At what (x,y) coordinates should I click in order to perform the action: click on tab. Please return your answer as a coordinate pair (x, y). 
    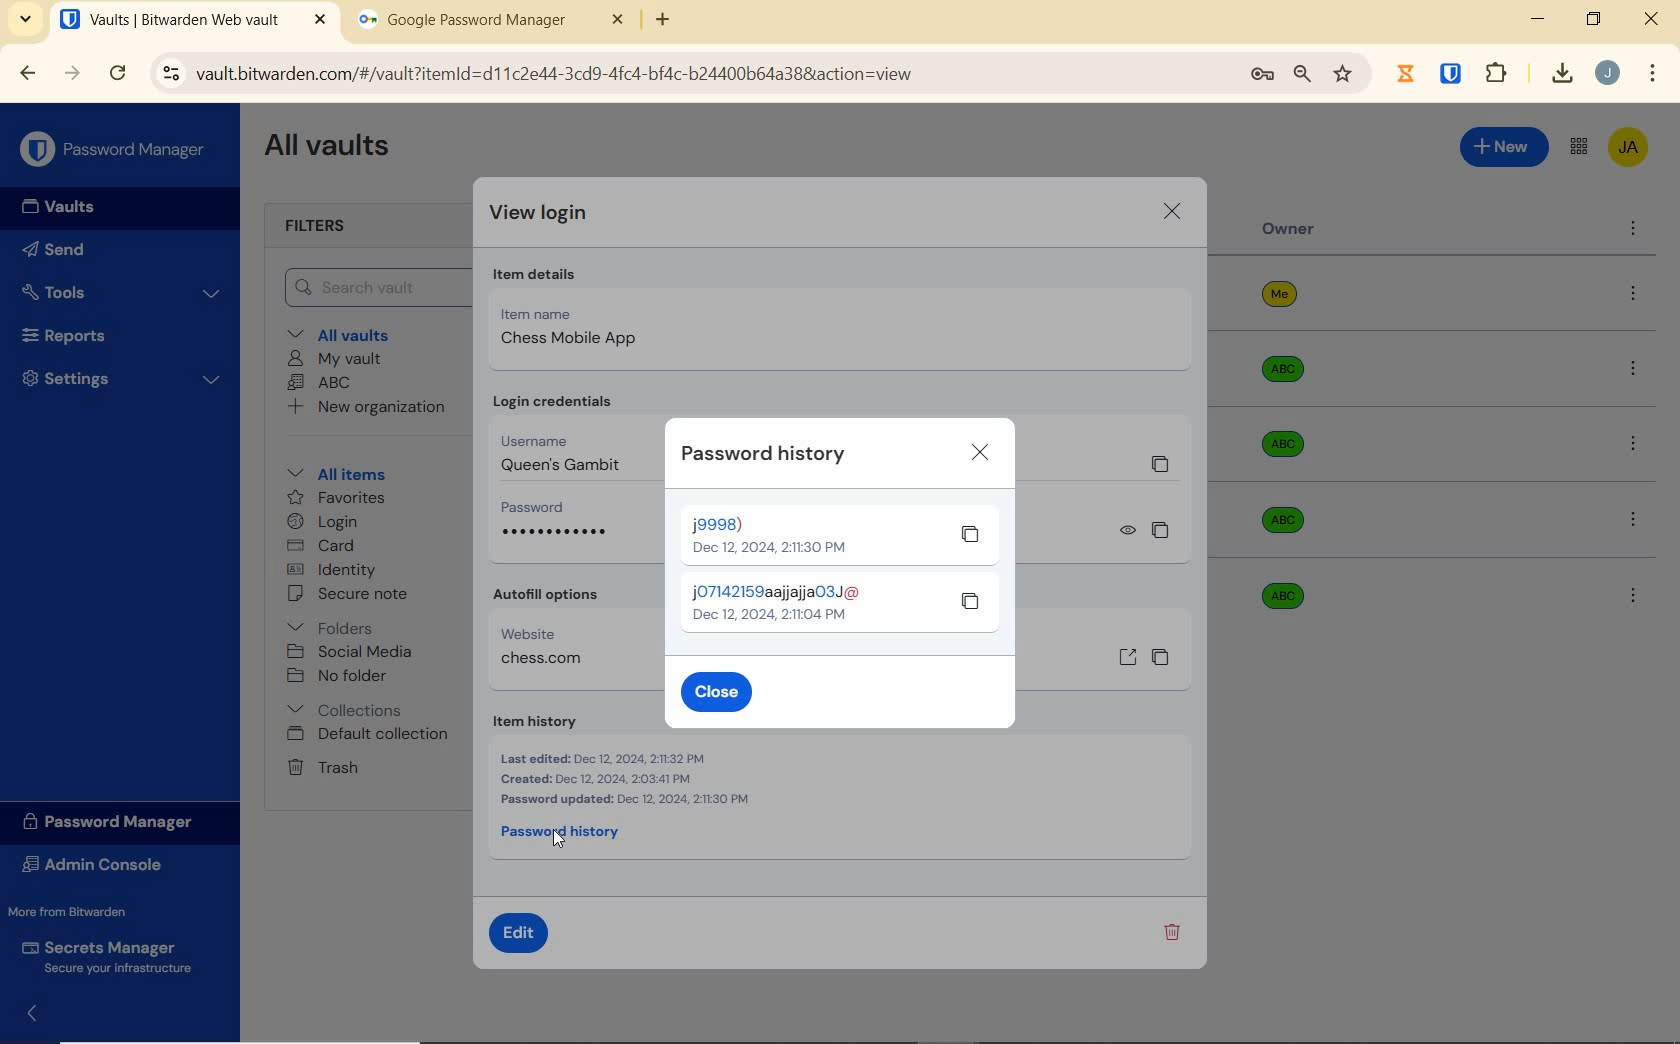
    Looking at the image, I should click on (494, 22).